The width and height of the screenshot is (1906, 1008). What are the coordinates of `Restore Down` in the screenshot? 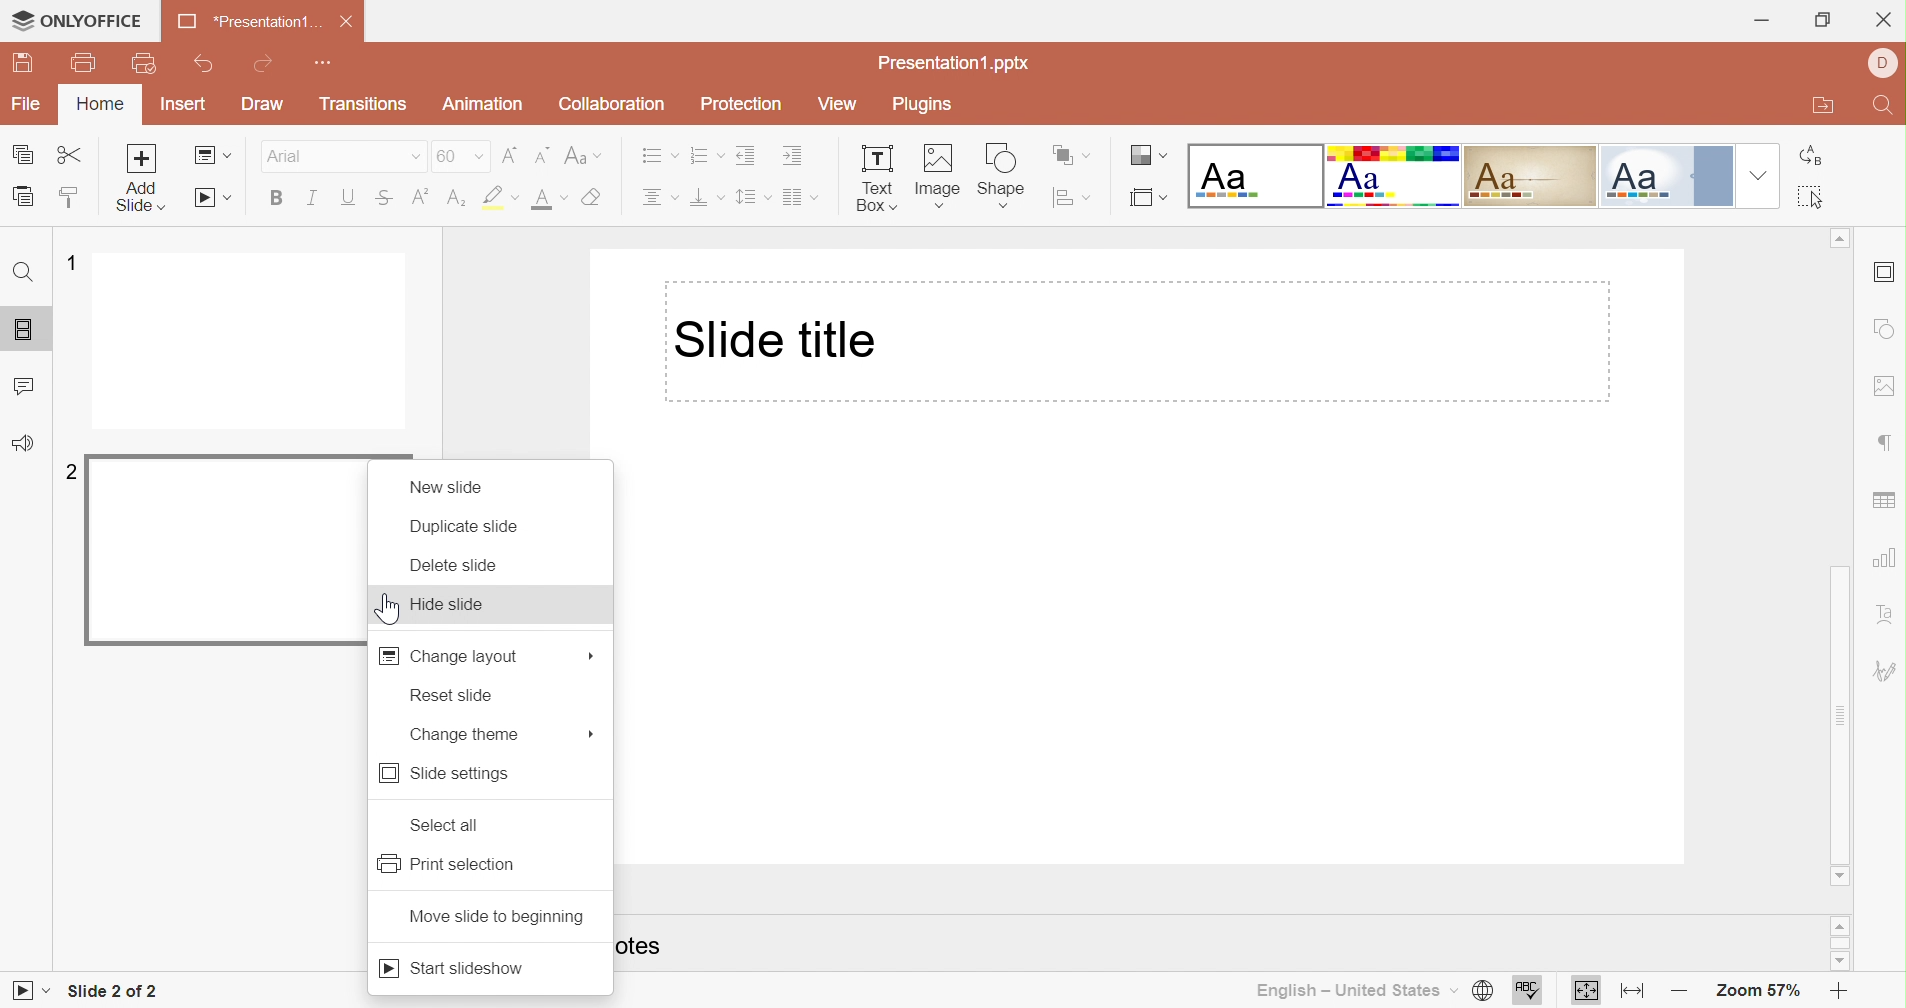 It's located at (1823, 23).